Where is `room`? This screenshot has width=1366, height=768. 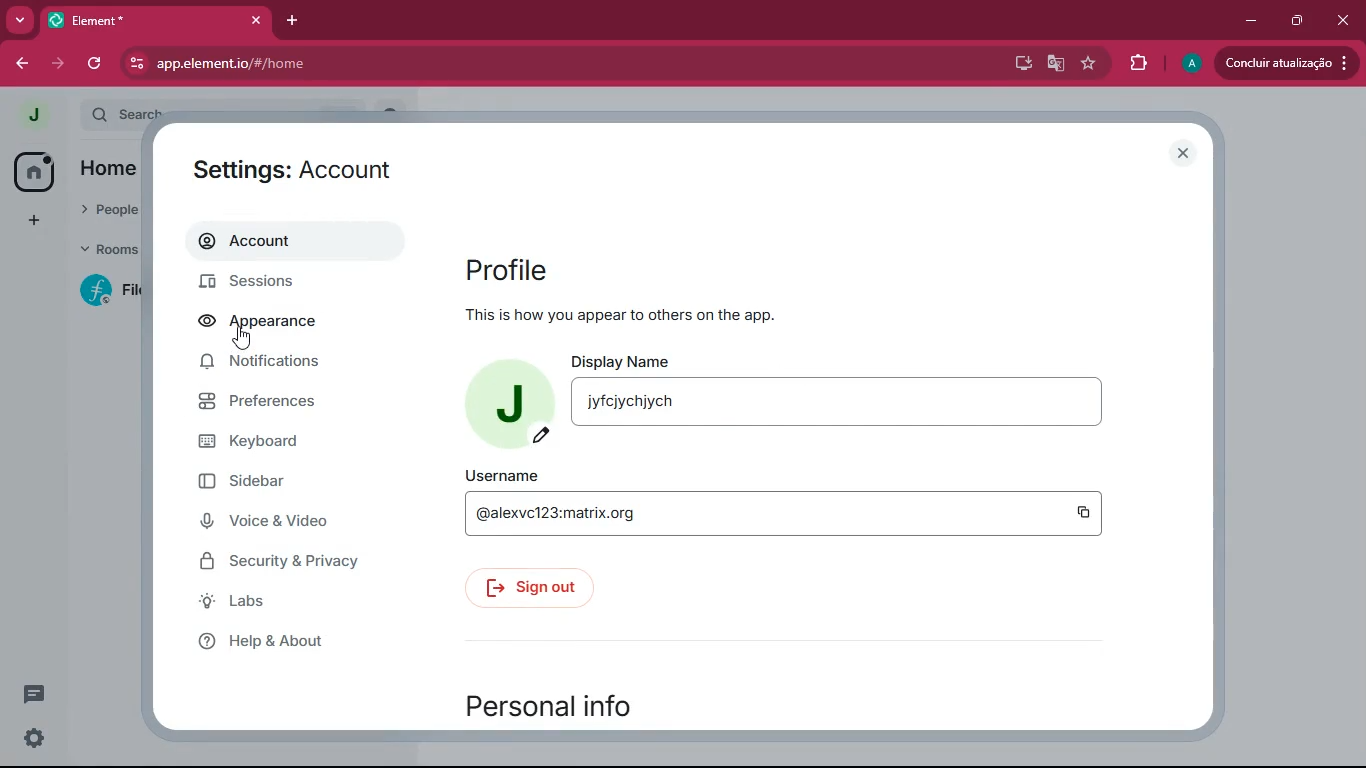 room is located at coordinates (105, 291).